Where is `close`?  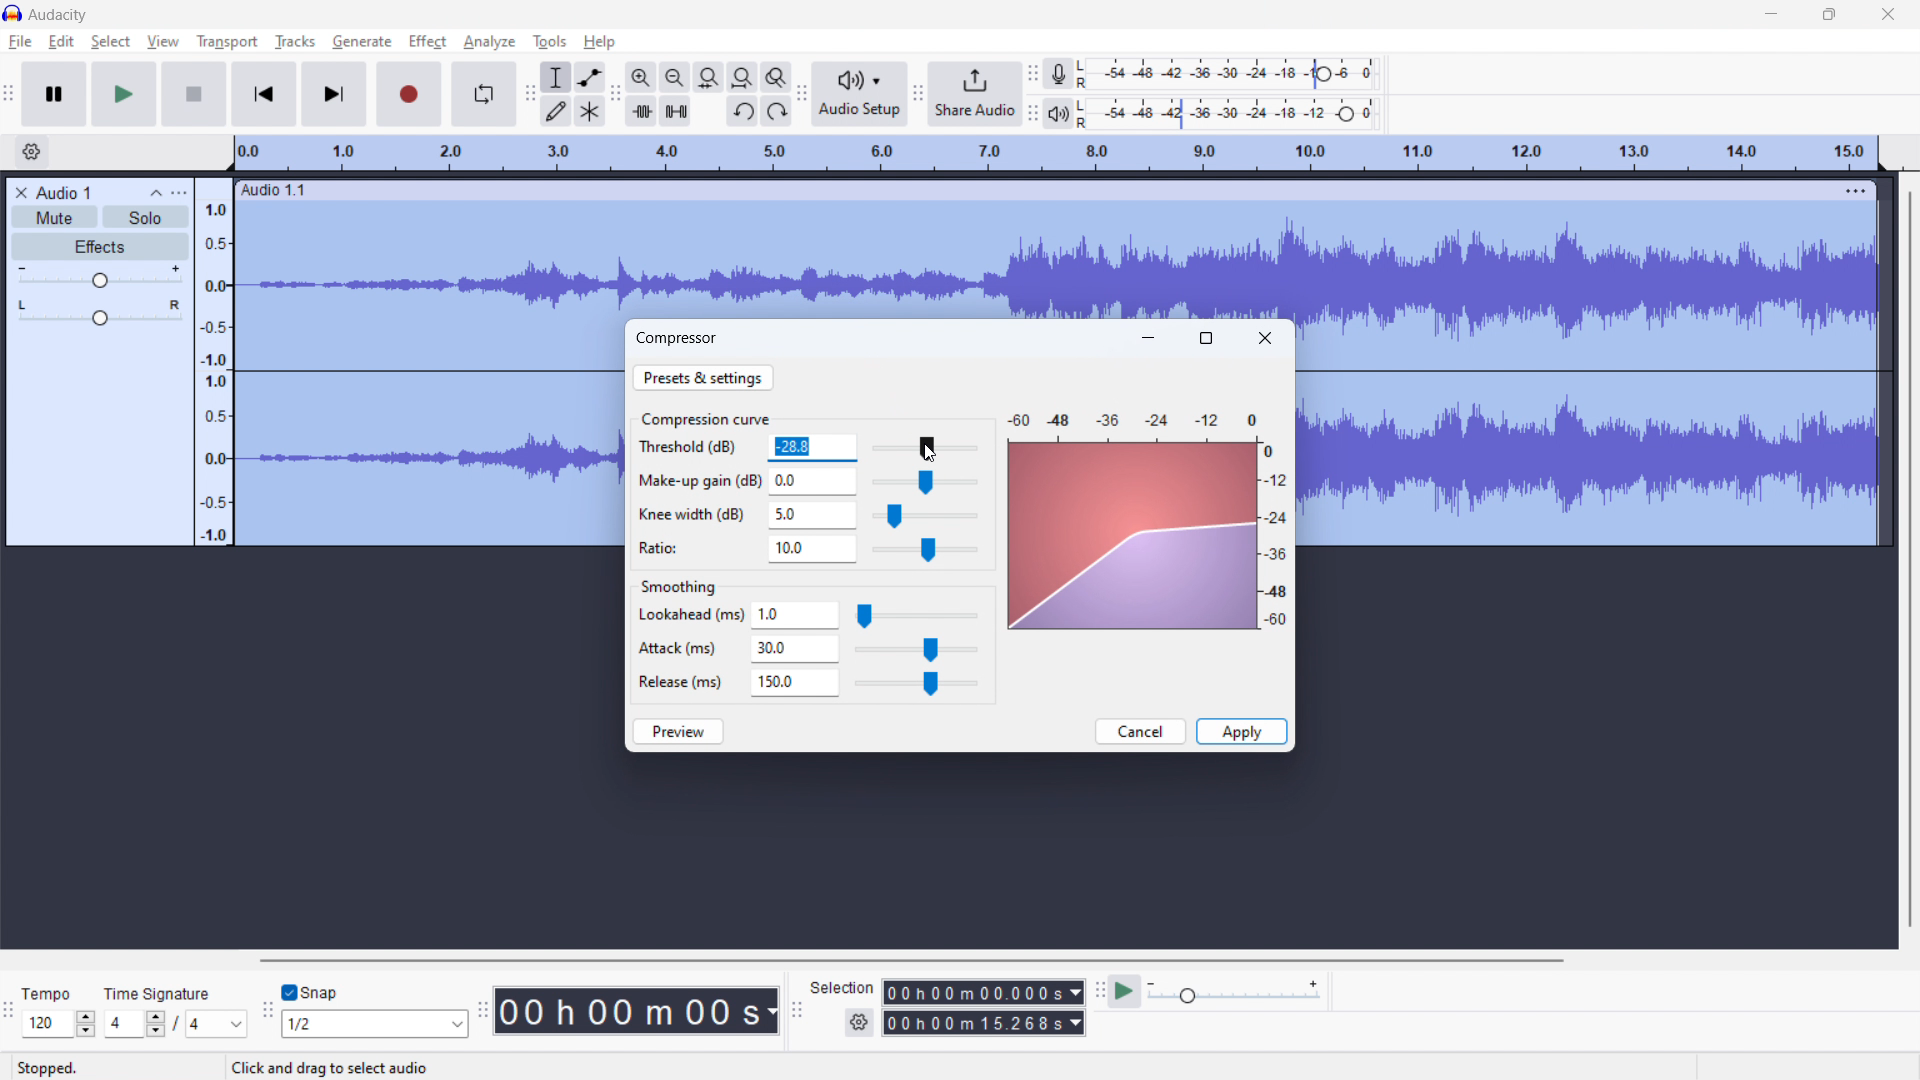
close is located at coordinates (1888, 14).